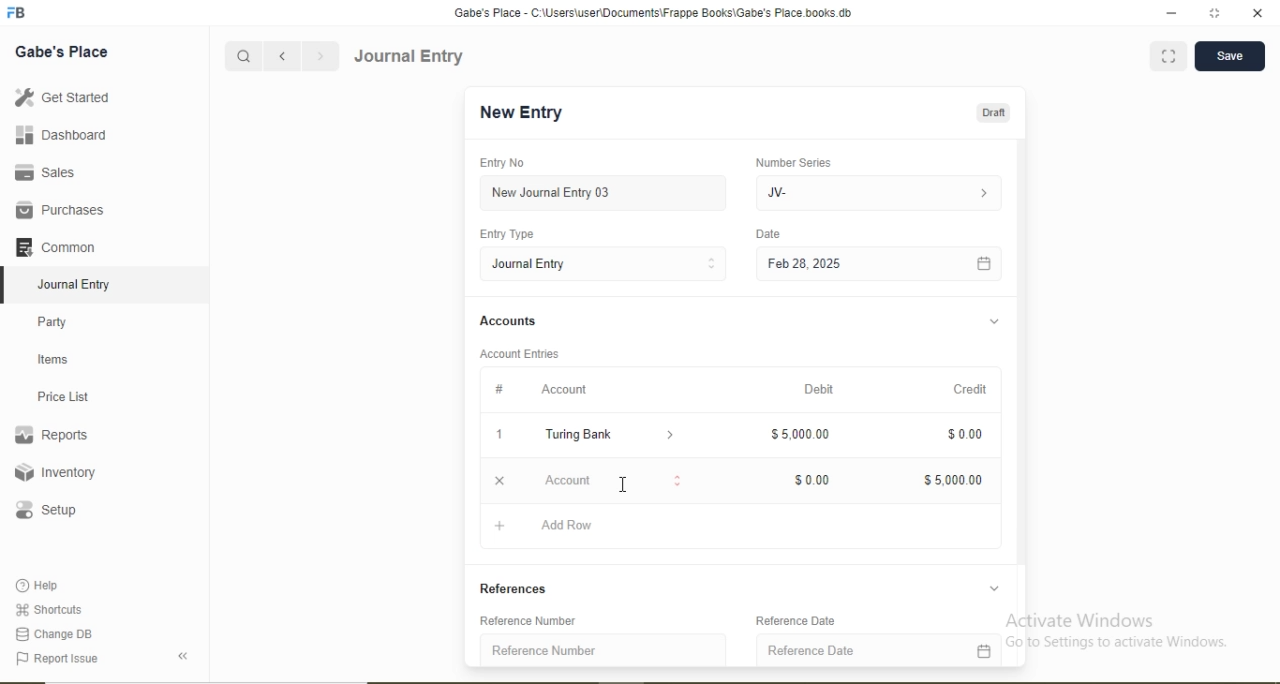  Describe the element at coordinates (500, 526) in the screenshot. I see `Add` at that location.